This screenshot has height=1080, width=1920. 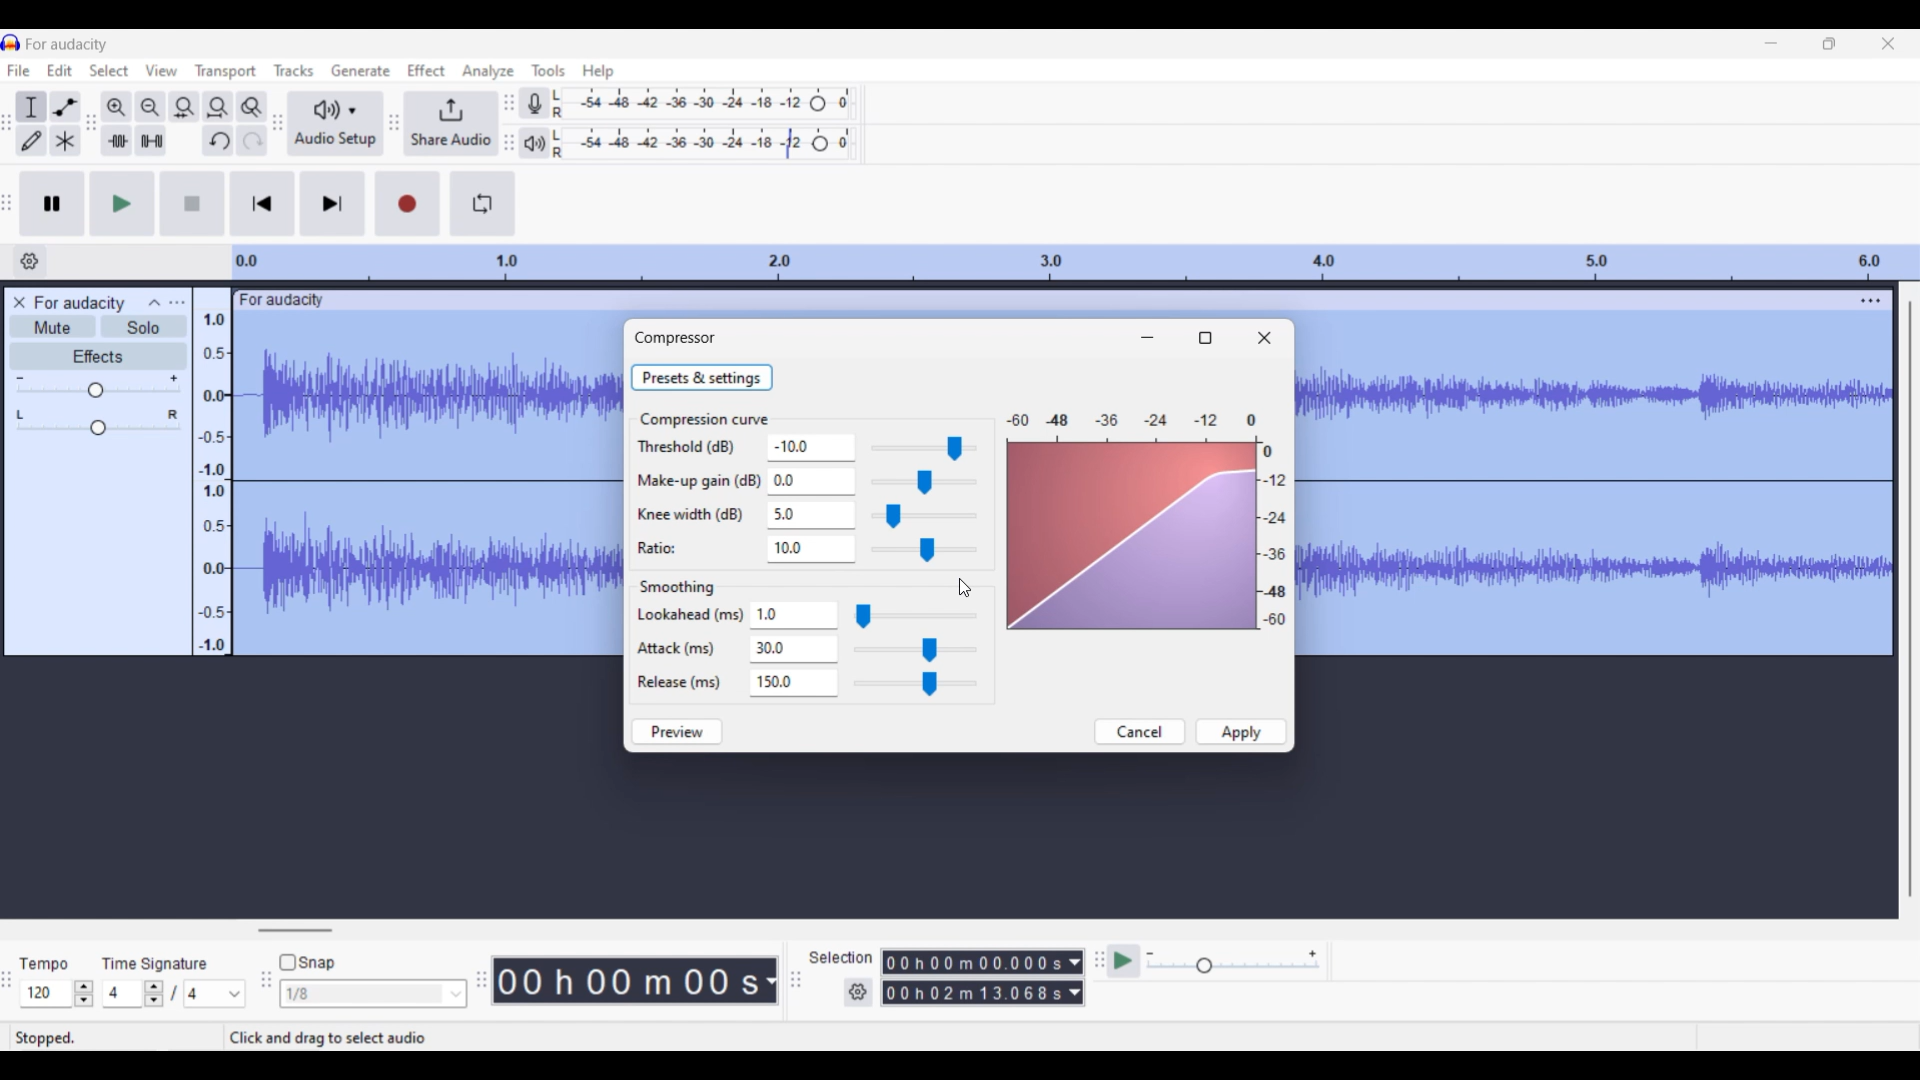 I want to click on Track settings, so click(x=1871, y=300).